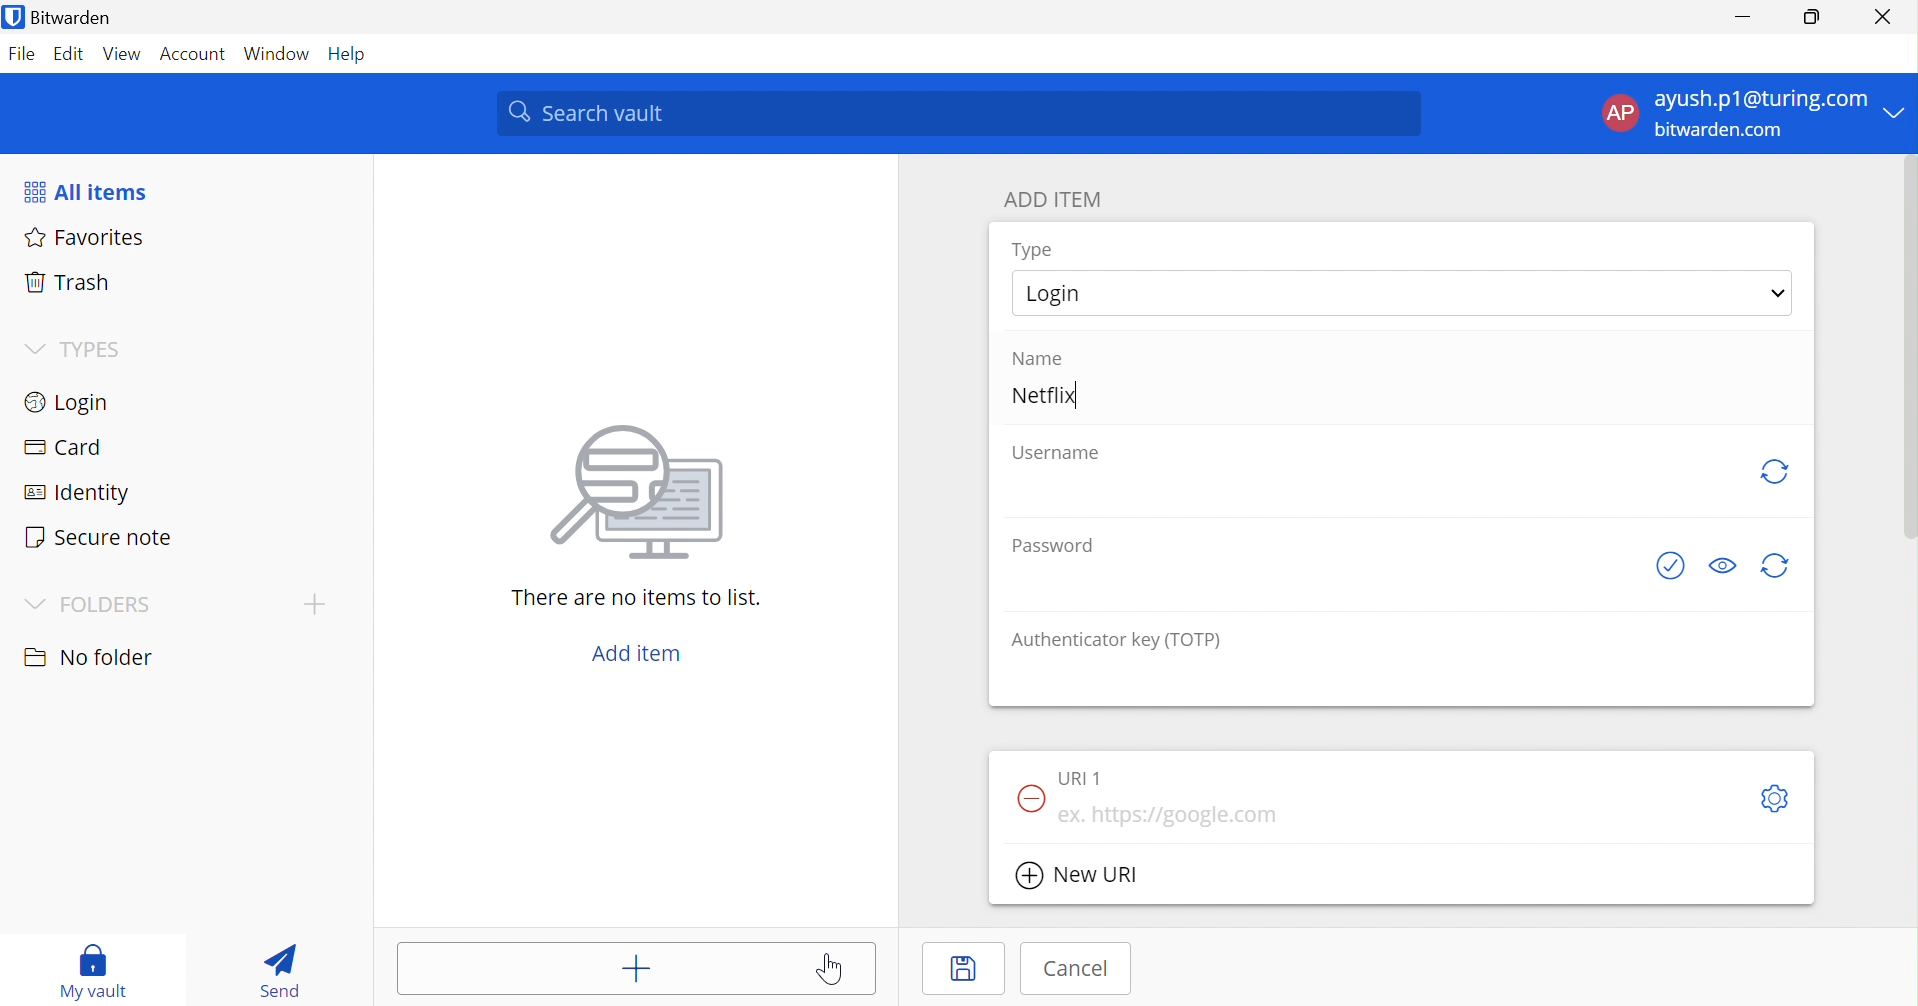 The image size is (1918, 1006). What do you see at coordinates (1031, 249) in the screenshot?
I see `Type` at bounding box center [1031, 249].